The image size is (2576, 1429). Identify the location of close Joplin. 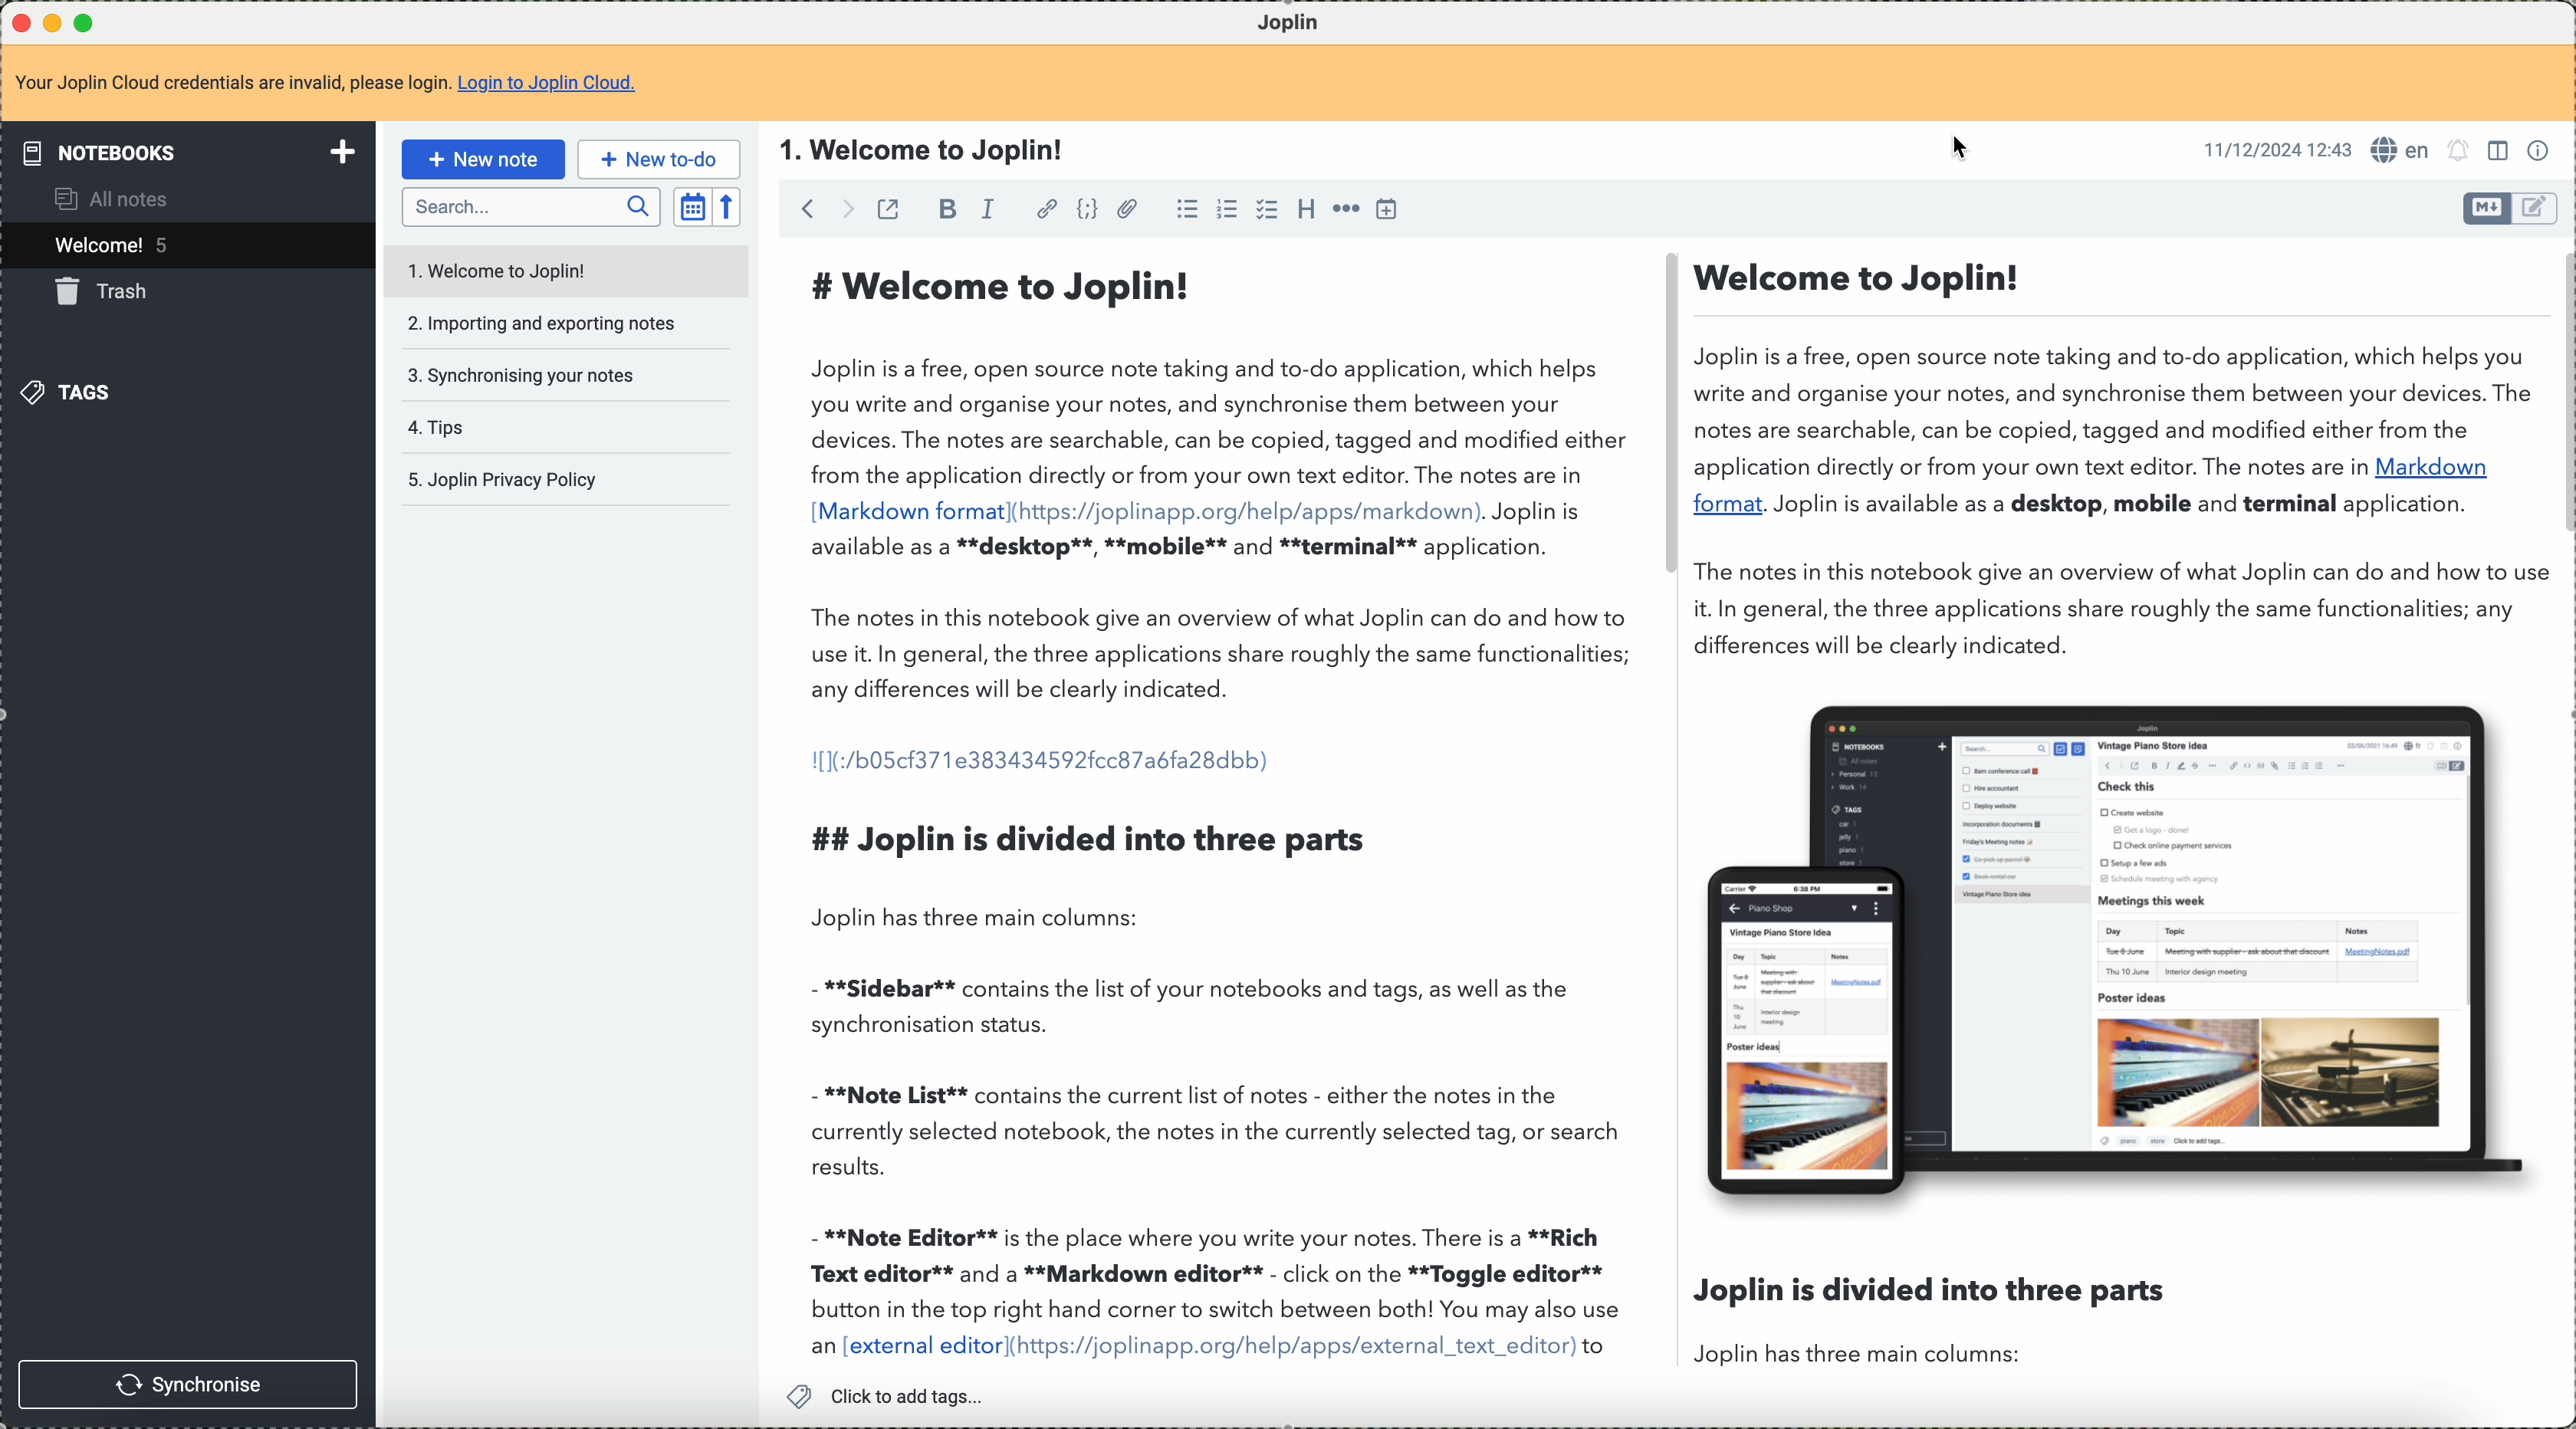
(19, 24).